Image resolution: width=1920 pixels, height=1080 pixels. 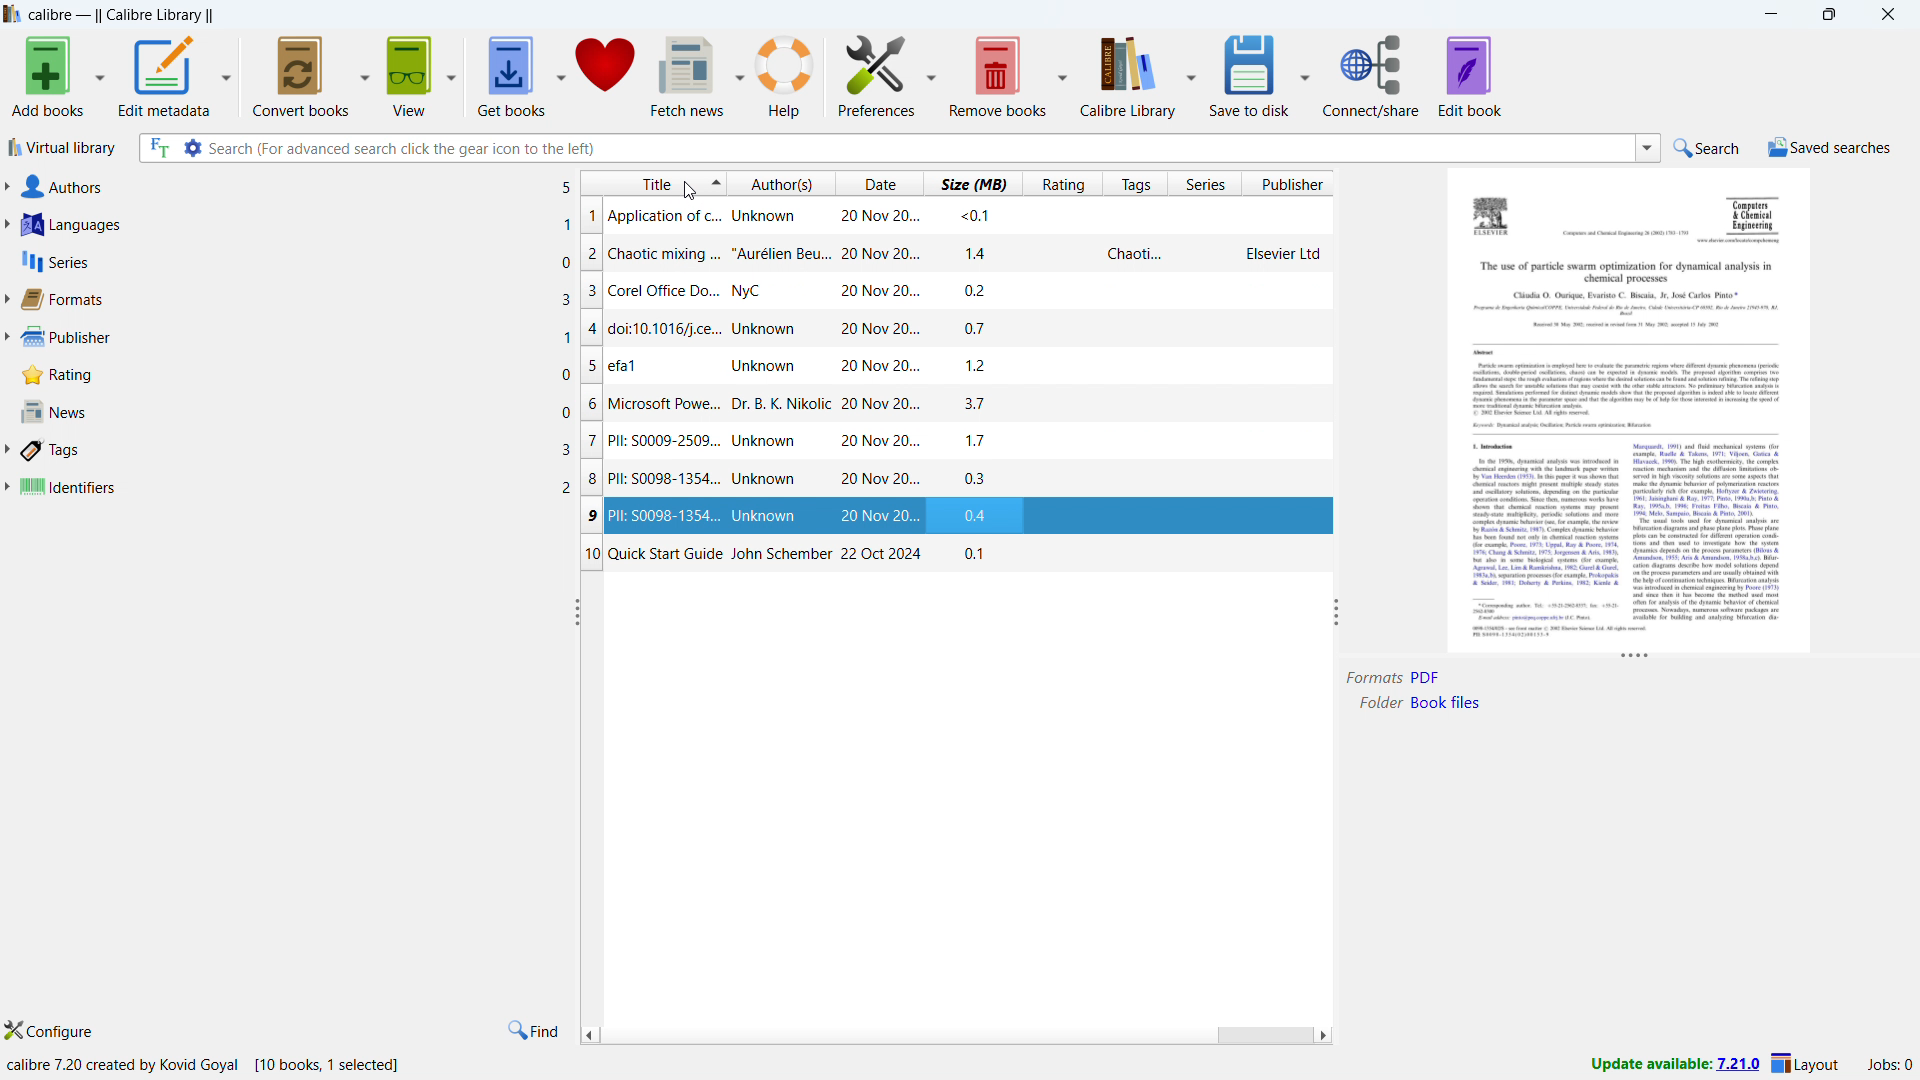 What do you see at coordinates (974, 182) in the screenshot?
I see `sort by size` at bounding box center [974, 182].